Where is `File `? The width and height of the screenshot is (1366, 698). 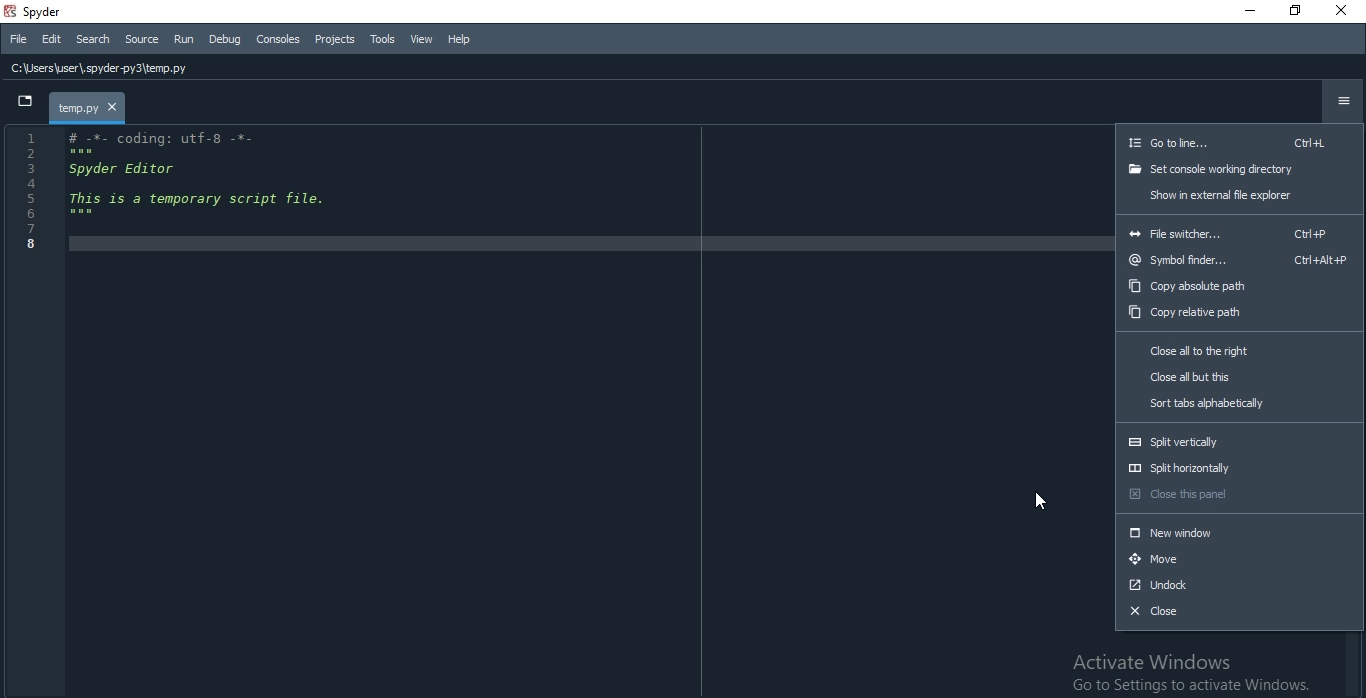 File  is located at coordinates (18, 41).